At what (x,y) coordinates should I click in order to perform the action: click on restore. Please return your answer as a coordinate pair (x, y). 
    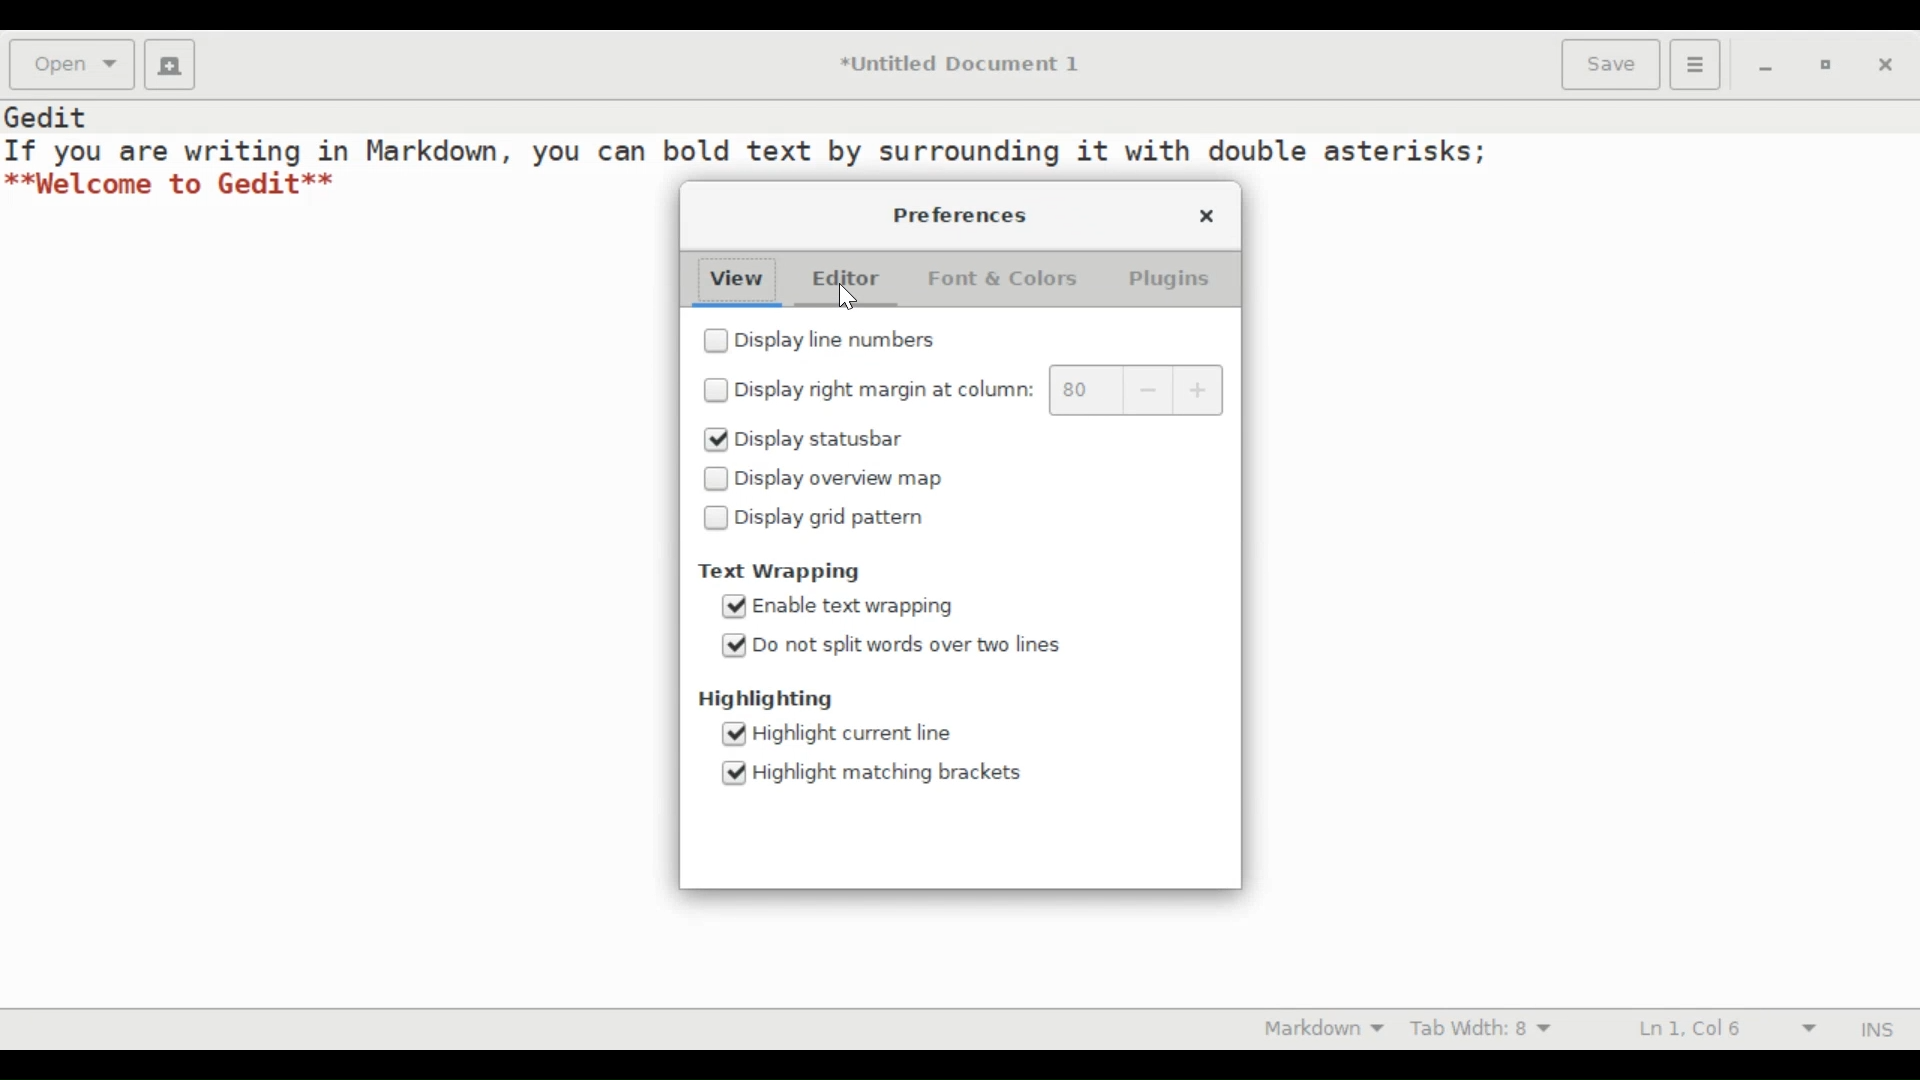
    Looking at the image, I should click on (1826, 67).